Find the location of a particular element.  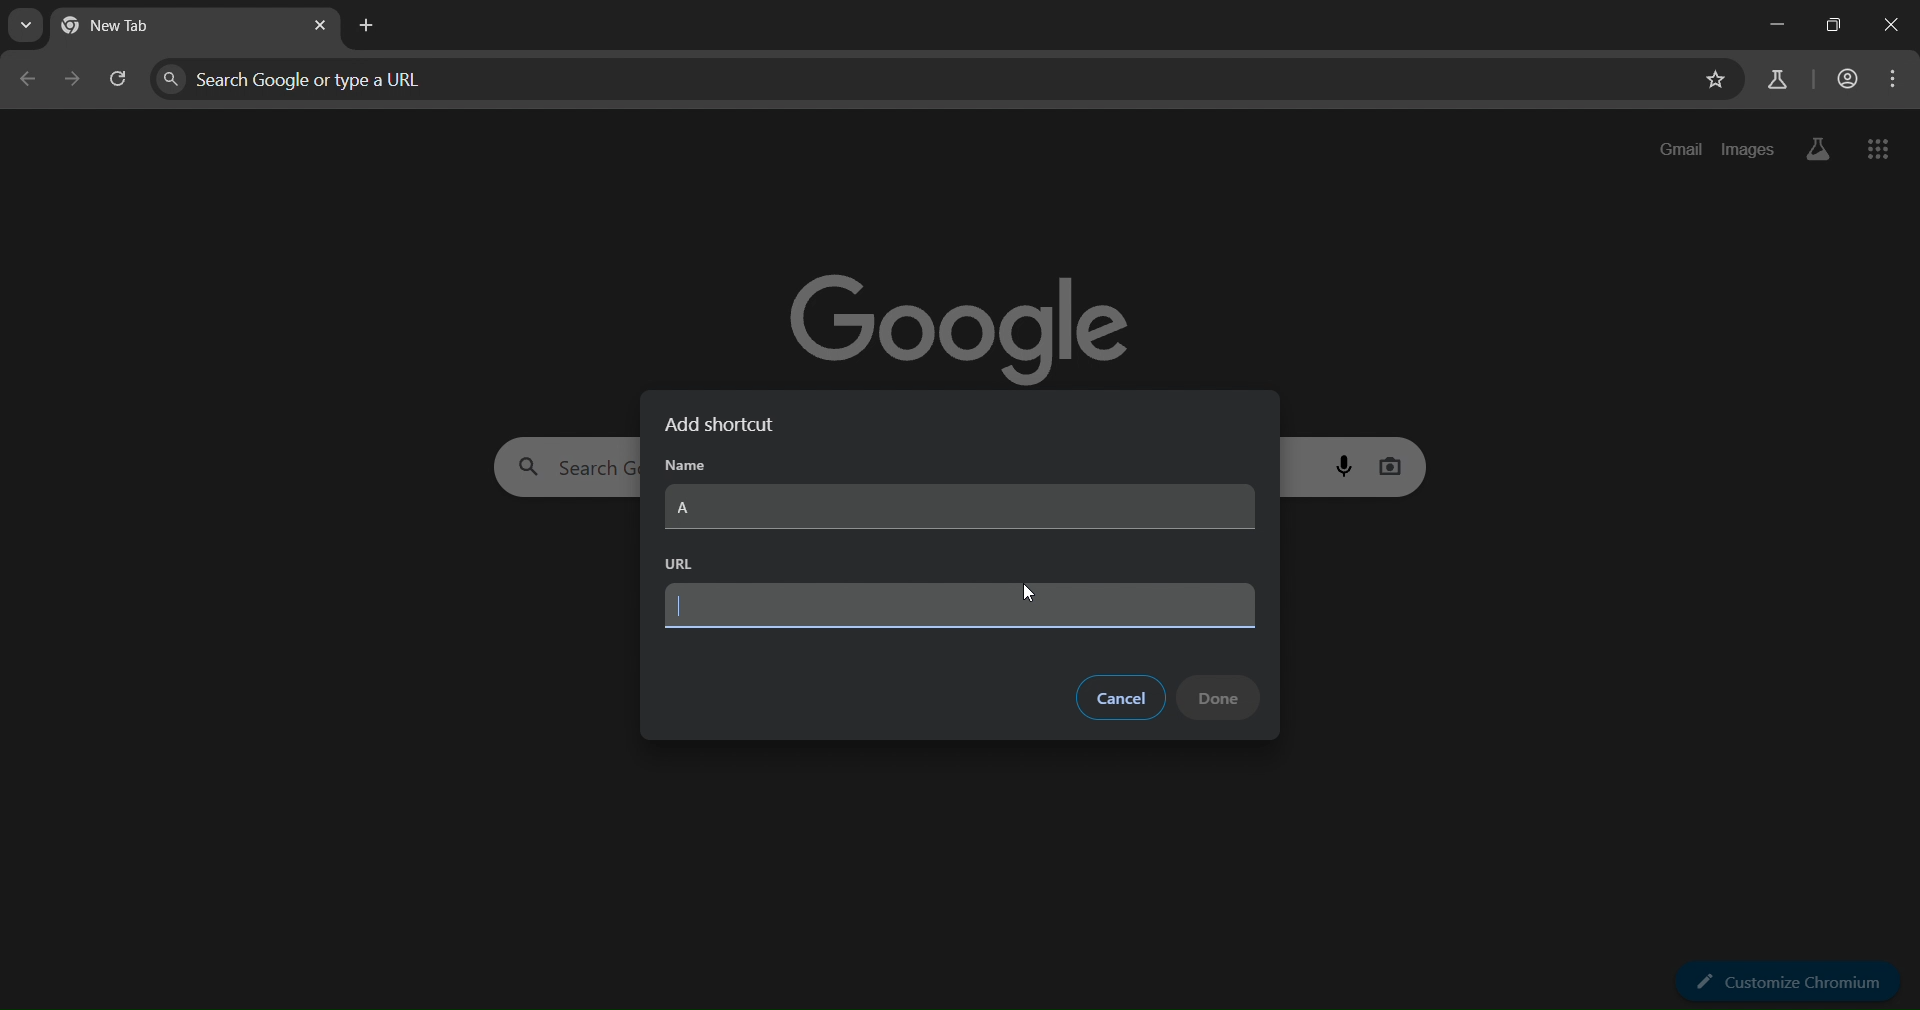

gmail is located at coordinates (1682, 149).